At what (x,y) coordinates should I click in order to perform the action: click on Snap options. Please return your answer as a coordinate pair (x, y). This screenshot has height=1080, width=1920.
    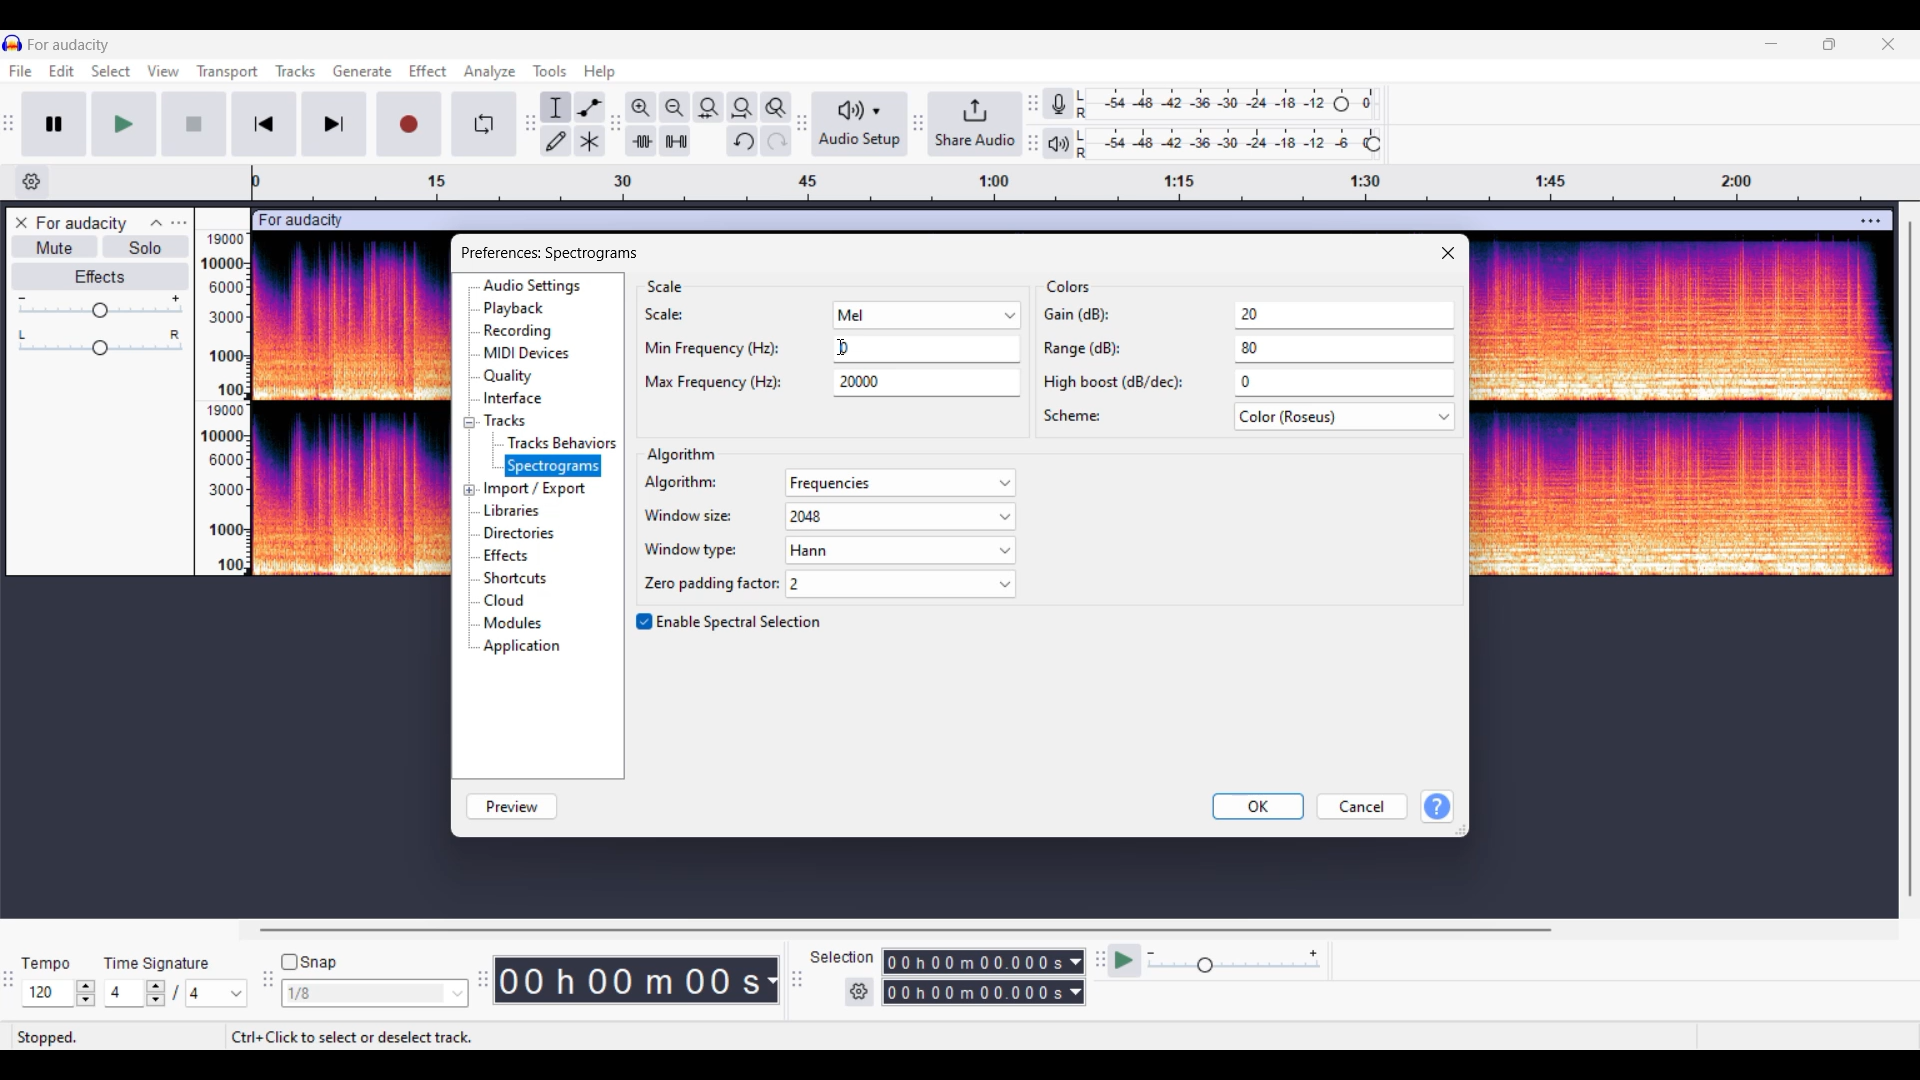
    Looking at the image, I should click on (375, 993).